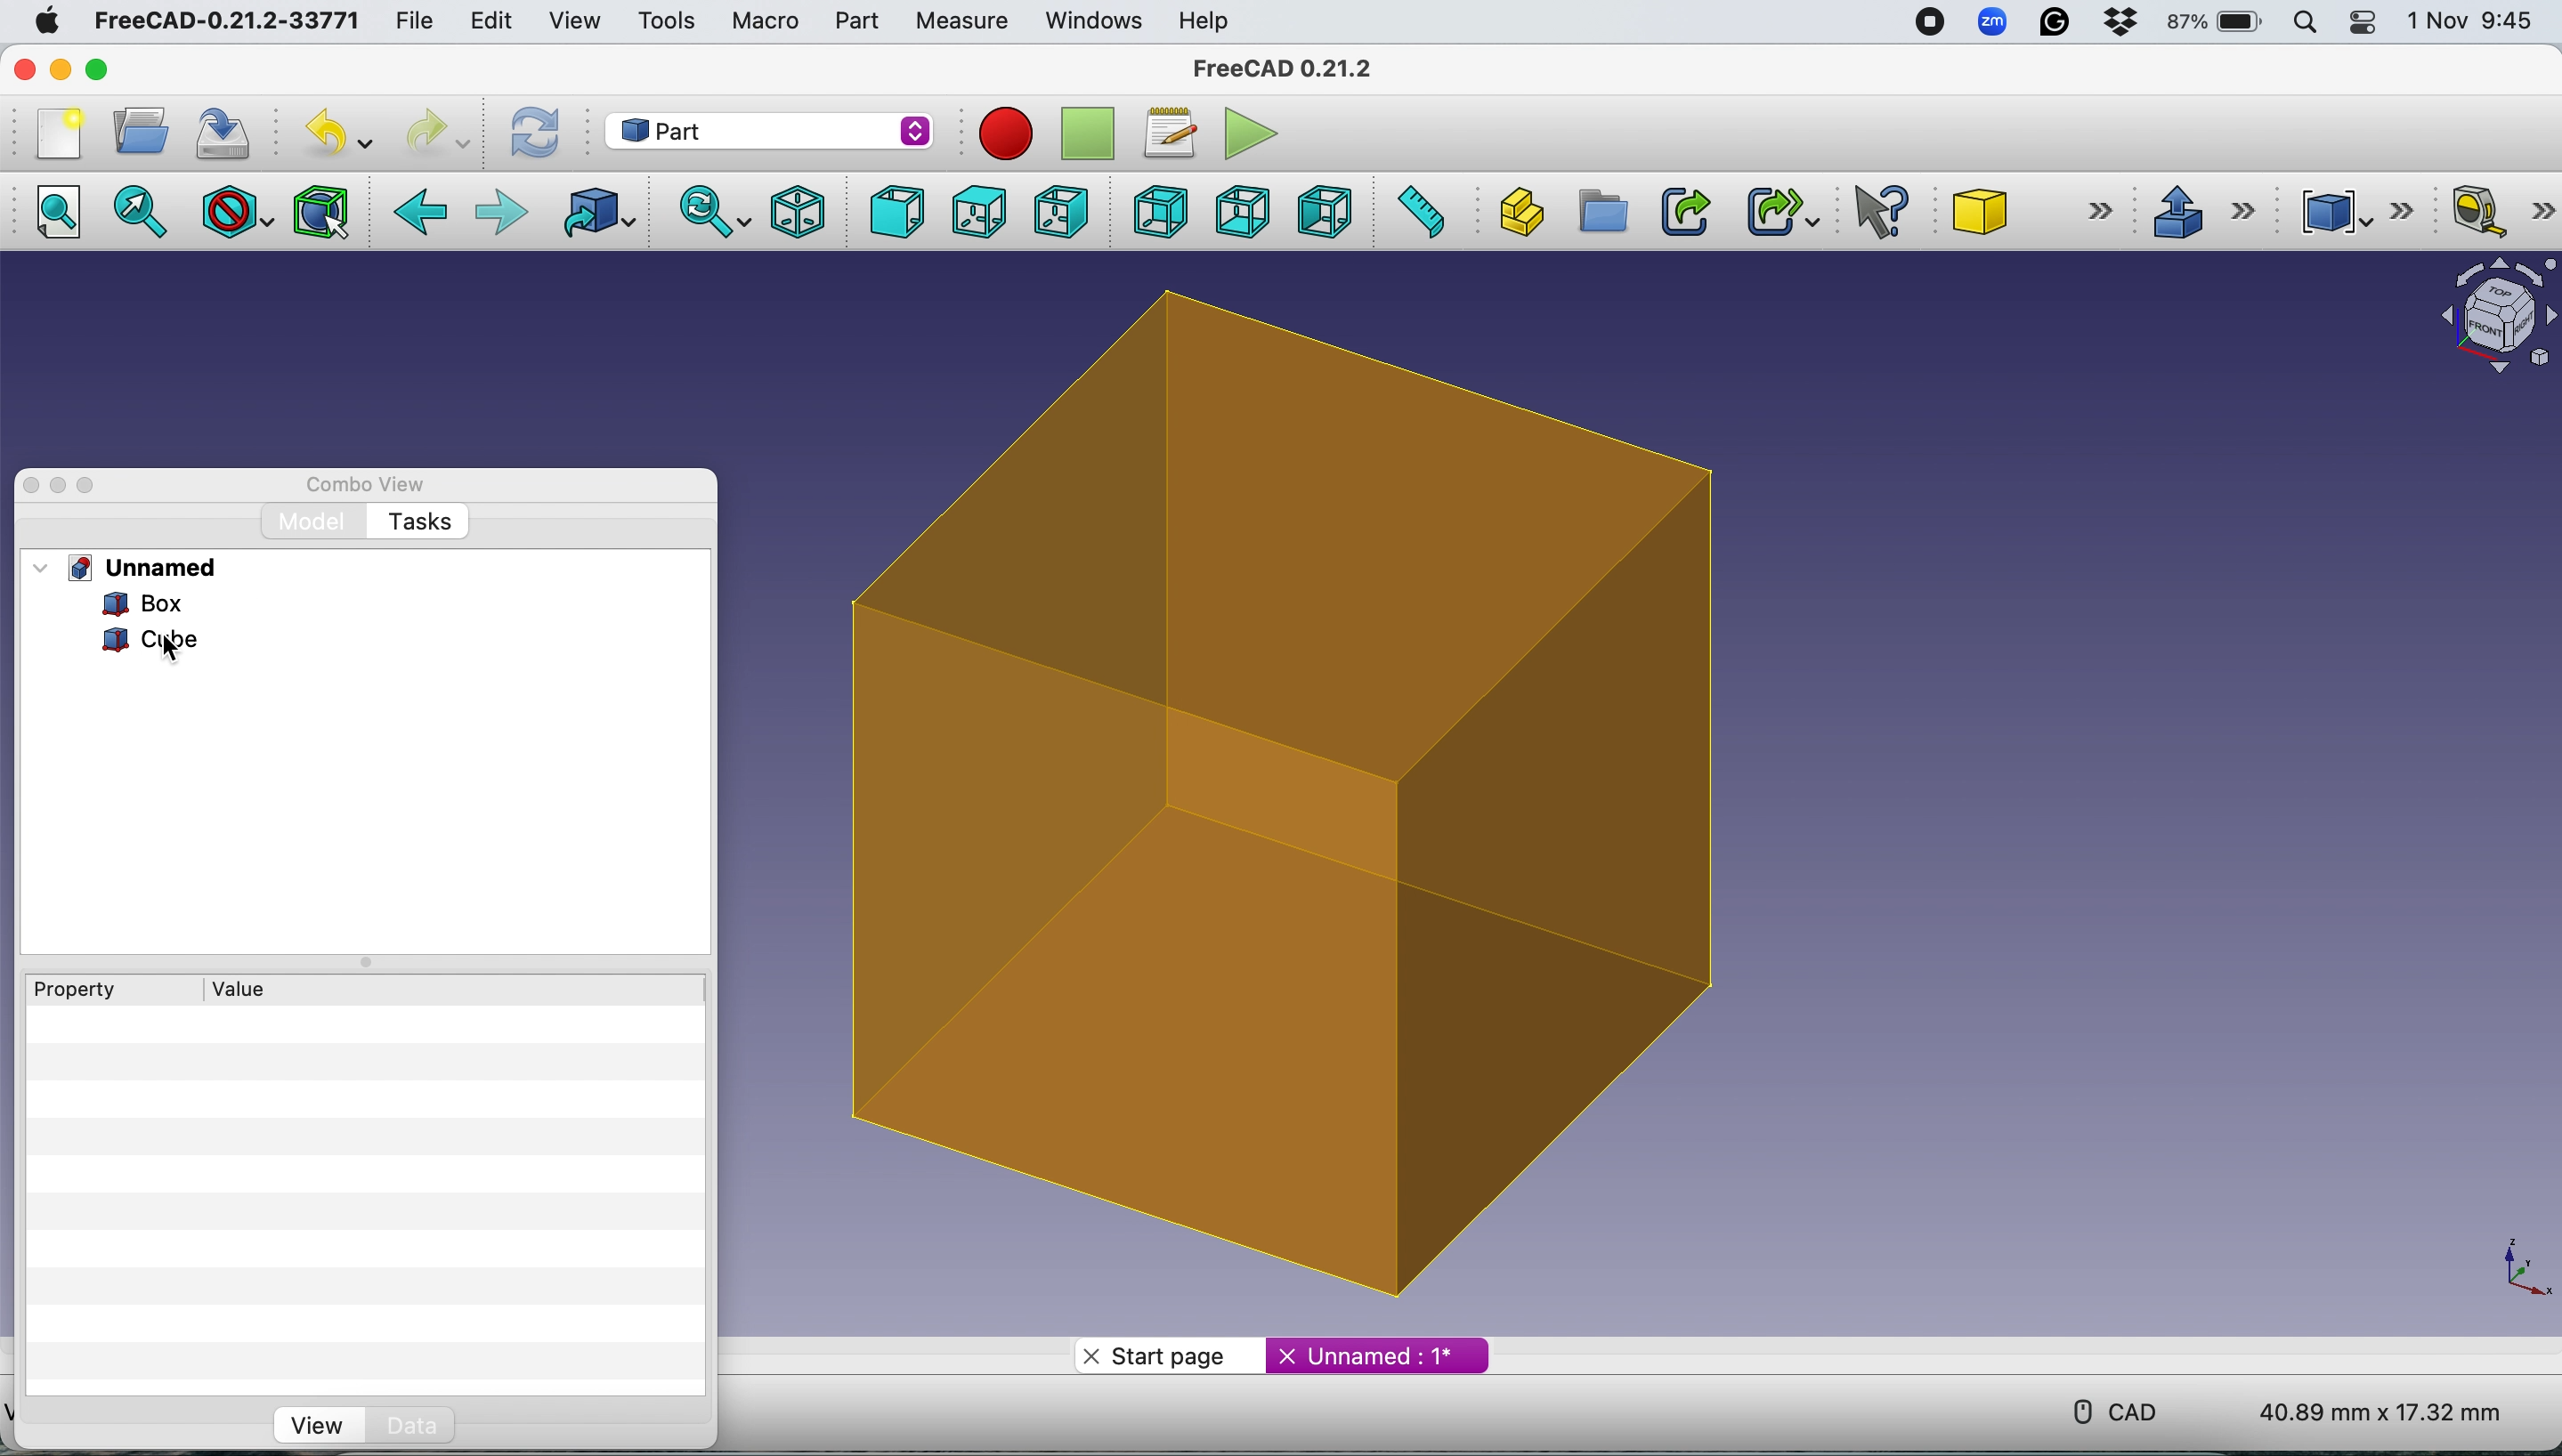 This screenshot has height=1456, width=2562. Describe the element at coordinates (311, 1424) in the screenshot. I see `View` at that location.